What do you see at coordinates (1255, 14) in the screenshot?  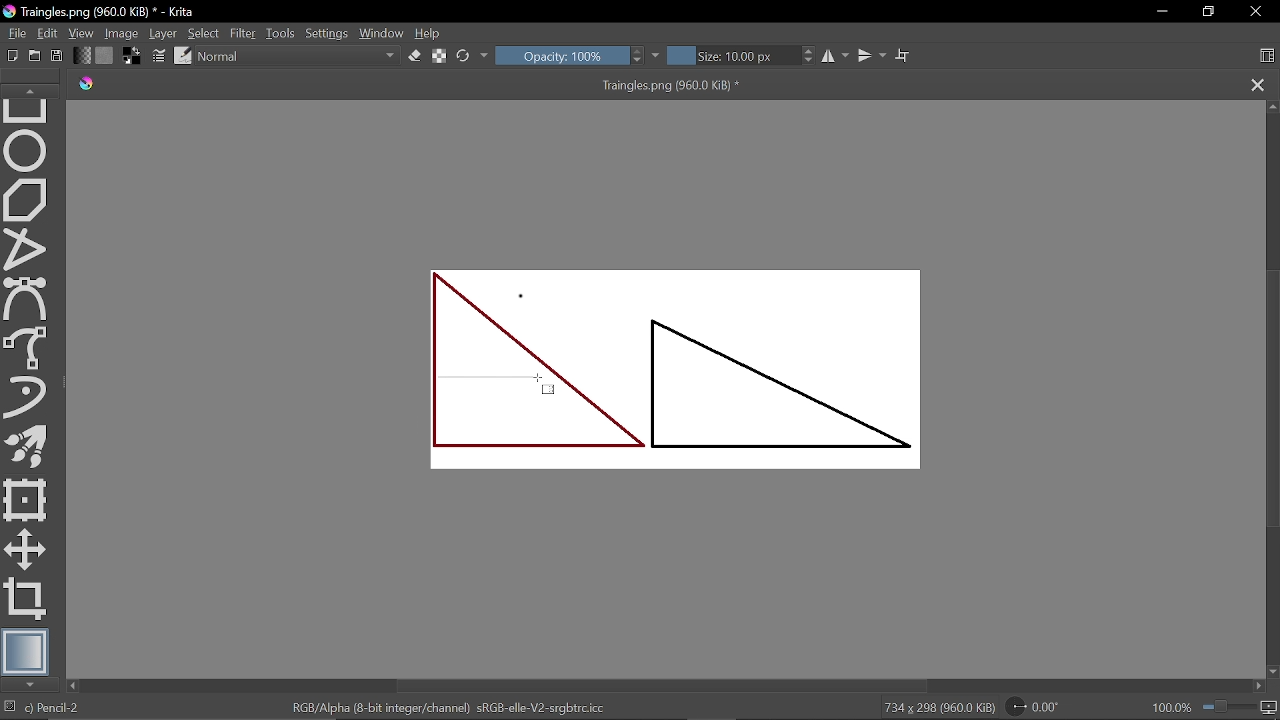 I see `Close` at bounding box center [1255, 14].